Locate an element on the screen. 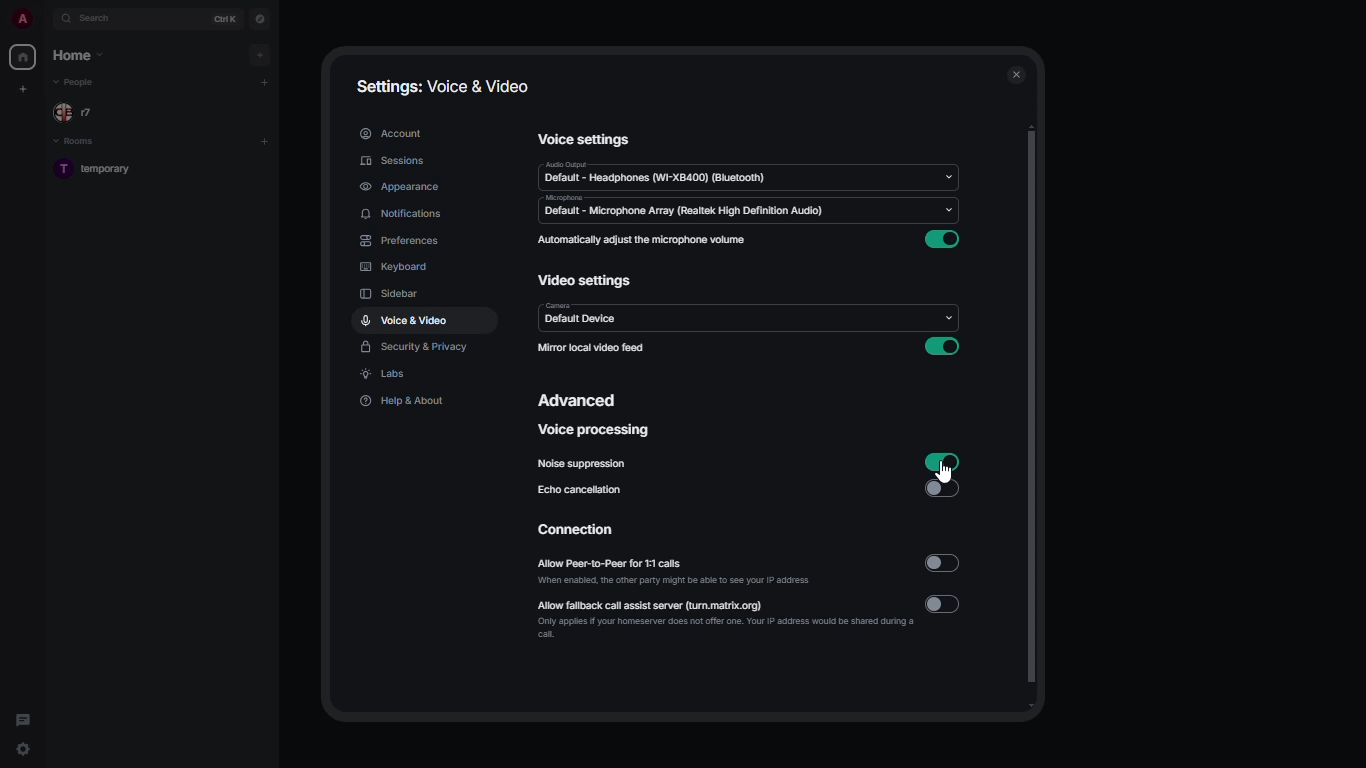  add is located at coordinates (266, 81).